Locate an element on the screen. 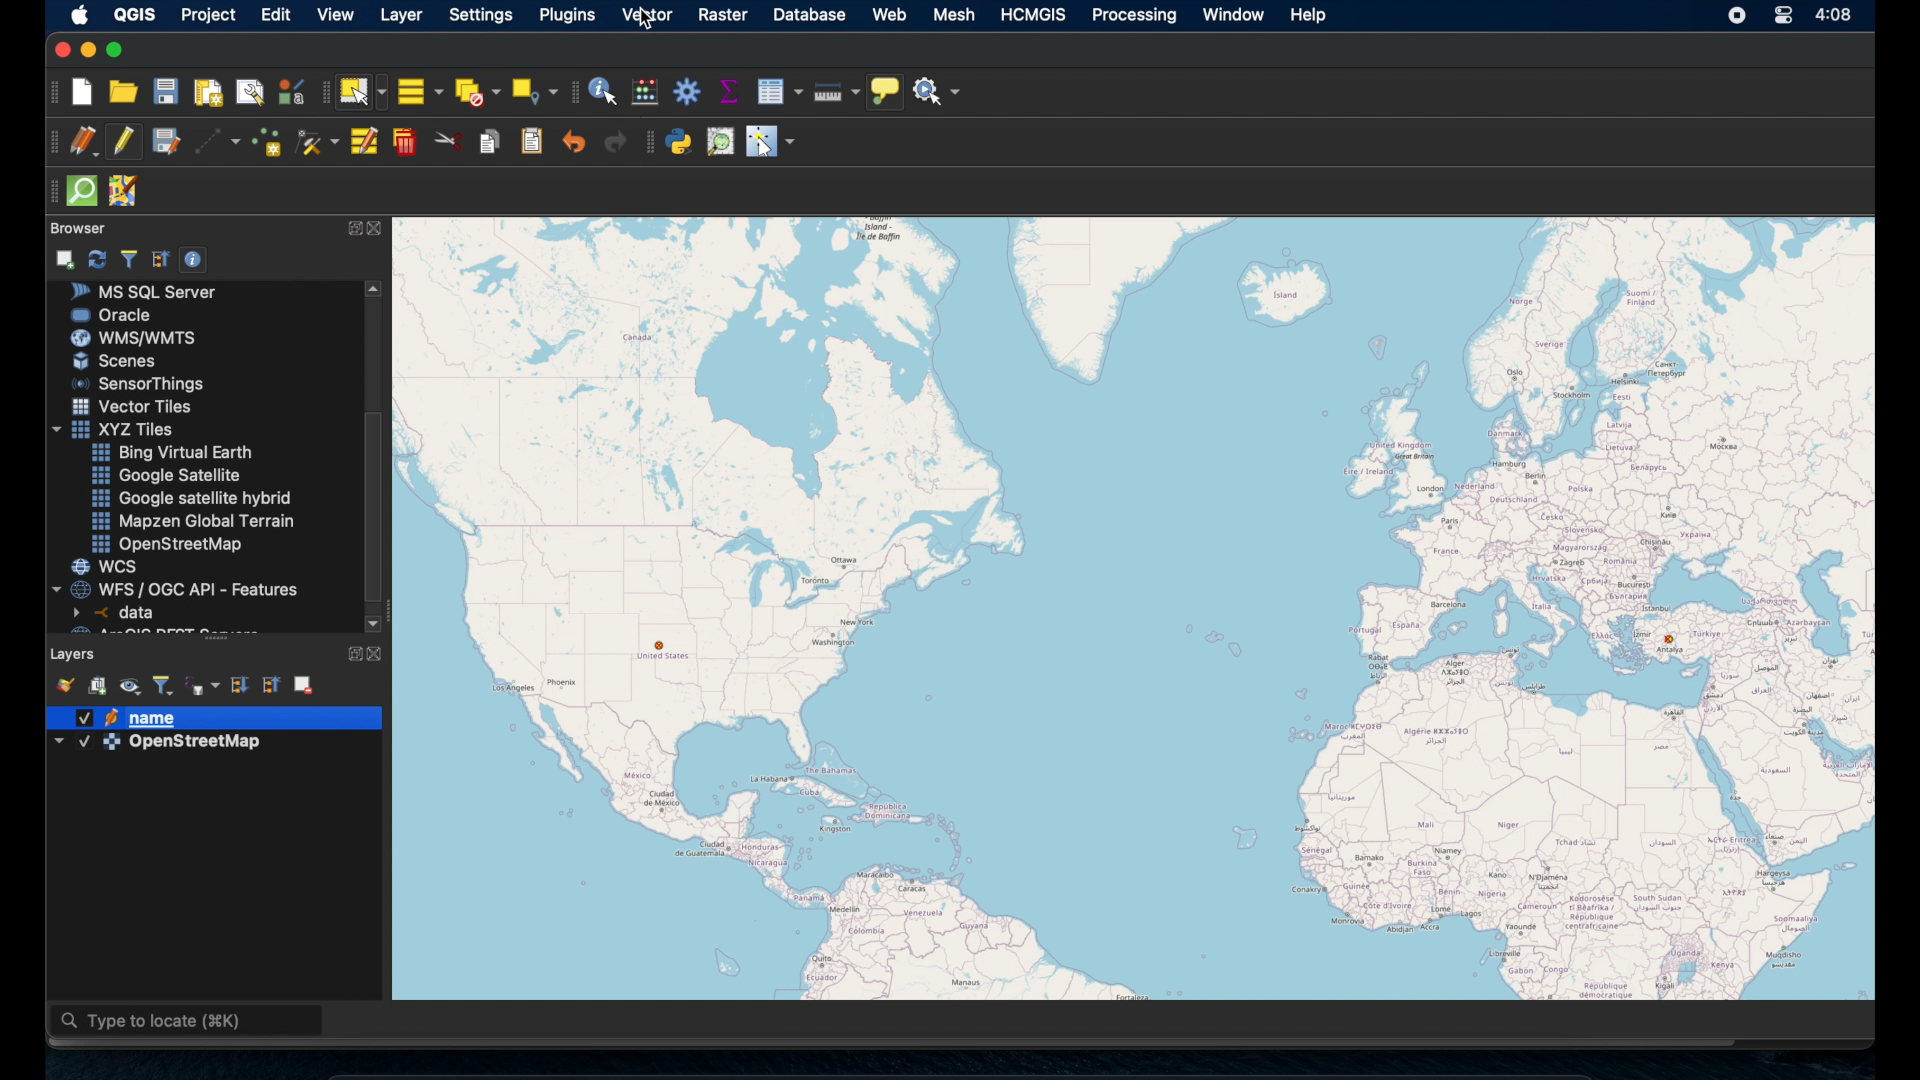  screen recorder icon is located at coordinates (1738, 17).